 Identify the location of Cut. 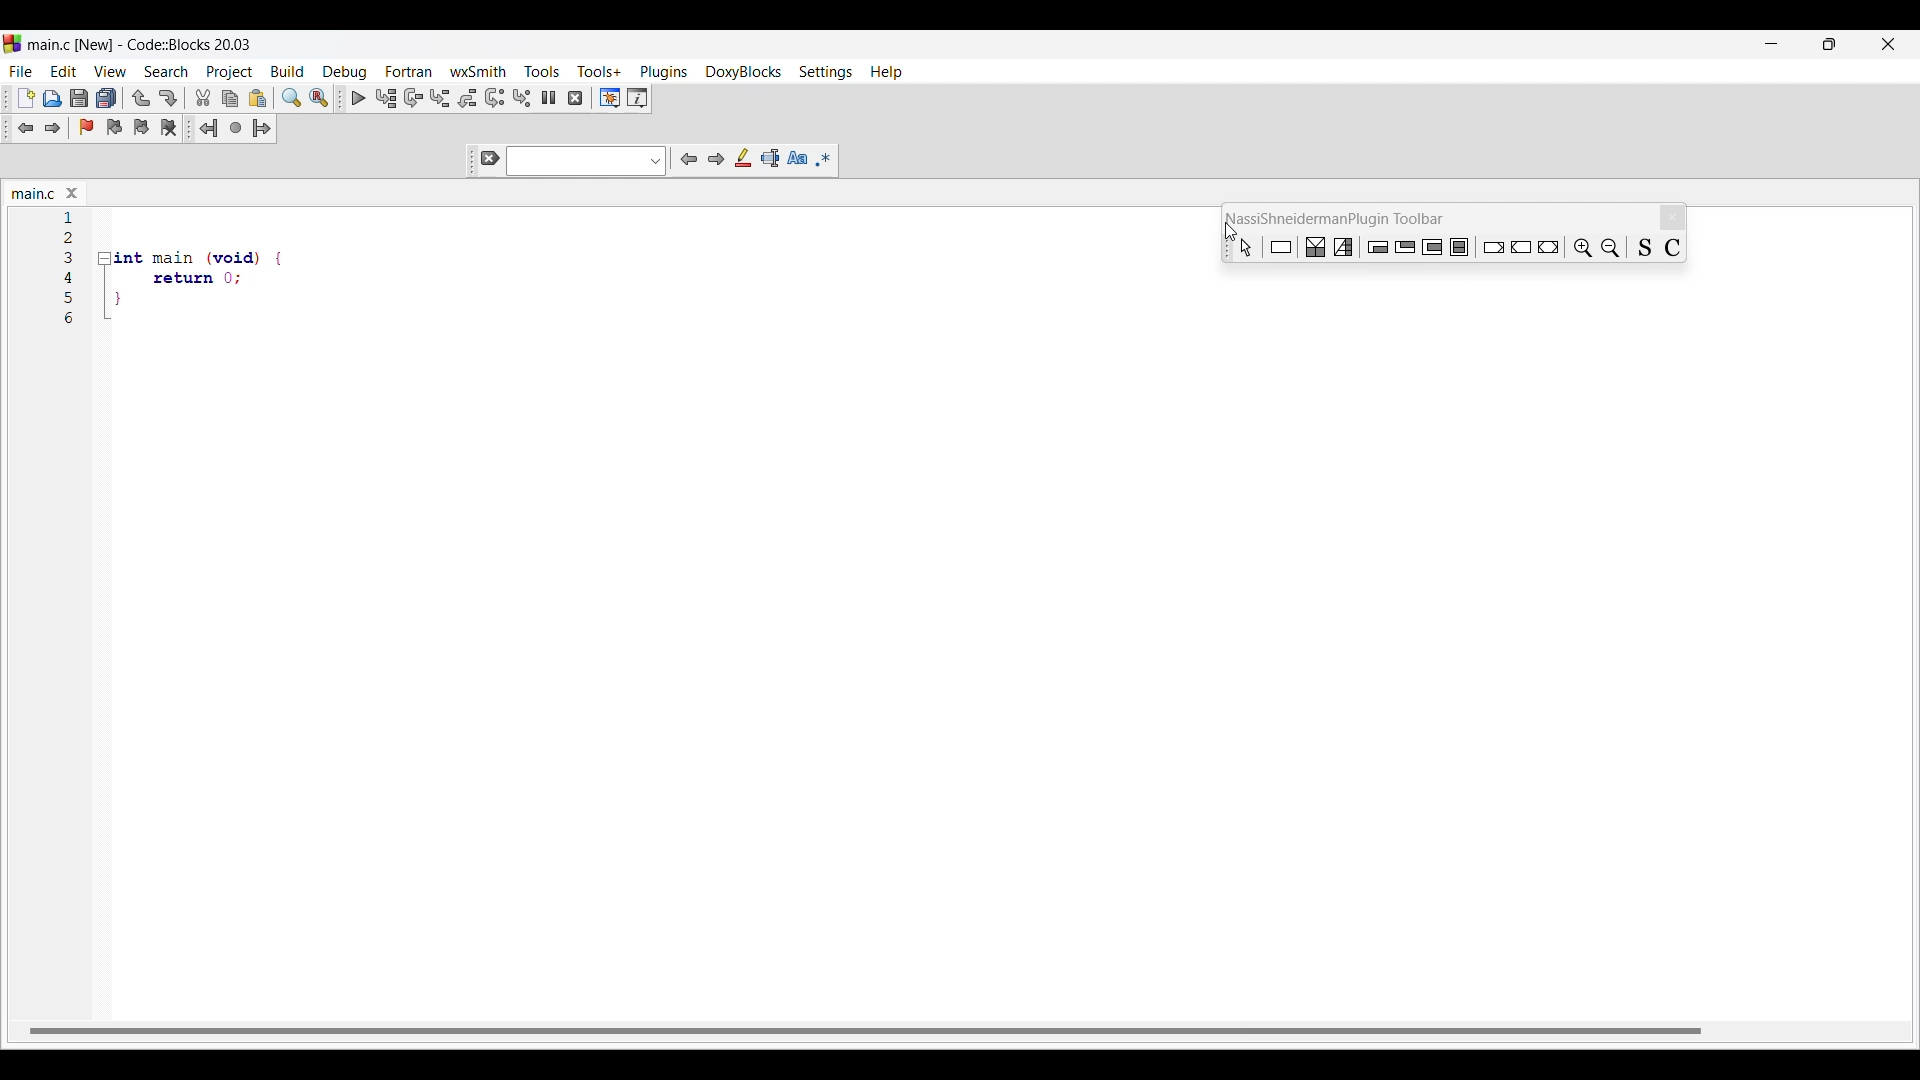
(203, 97).